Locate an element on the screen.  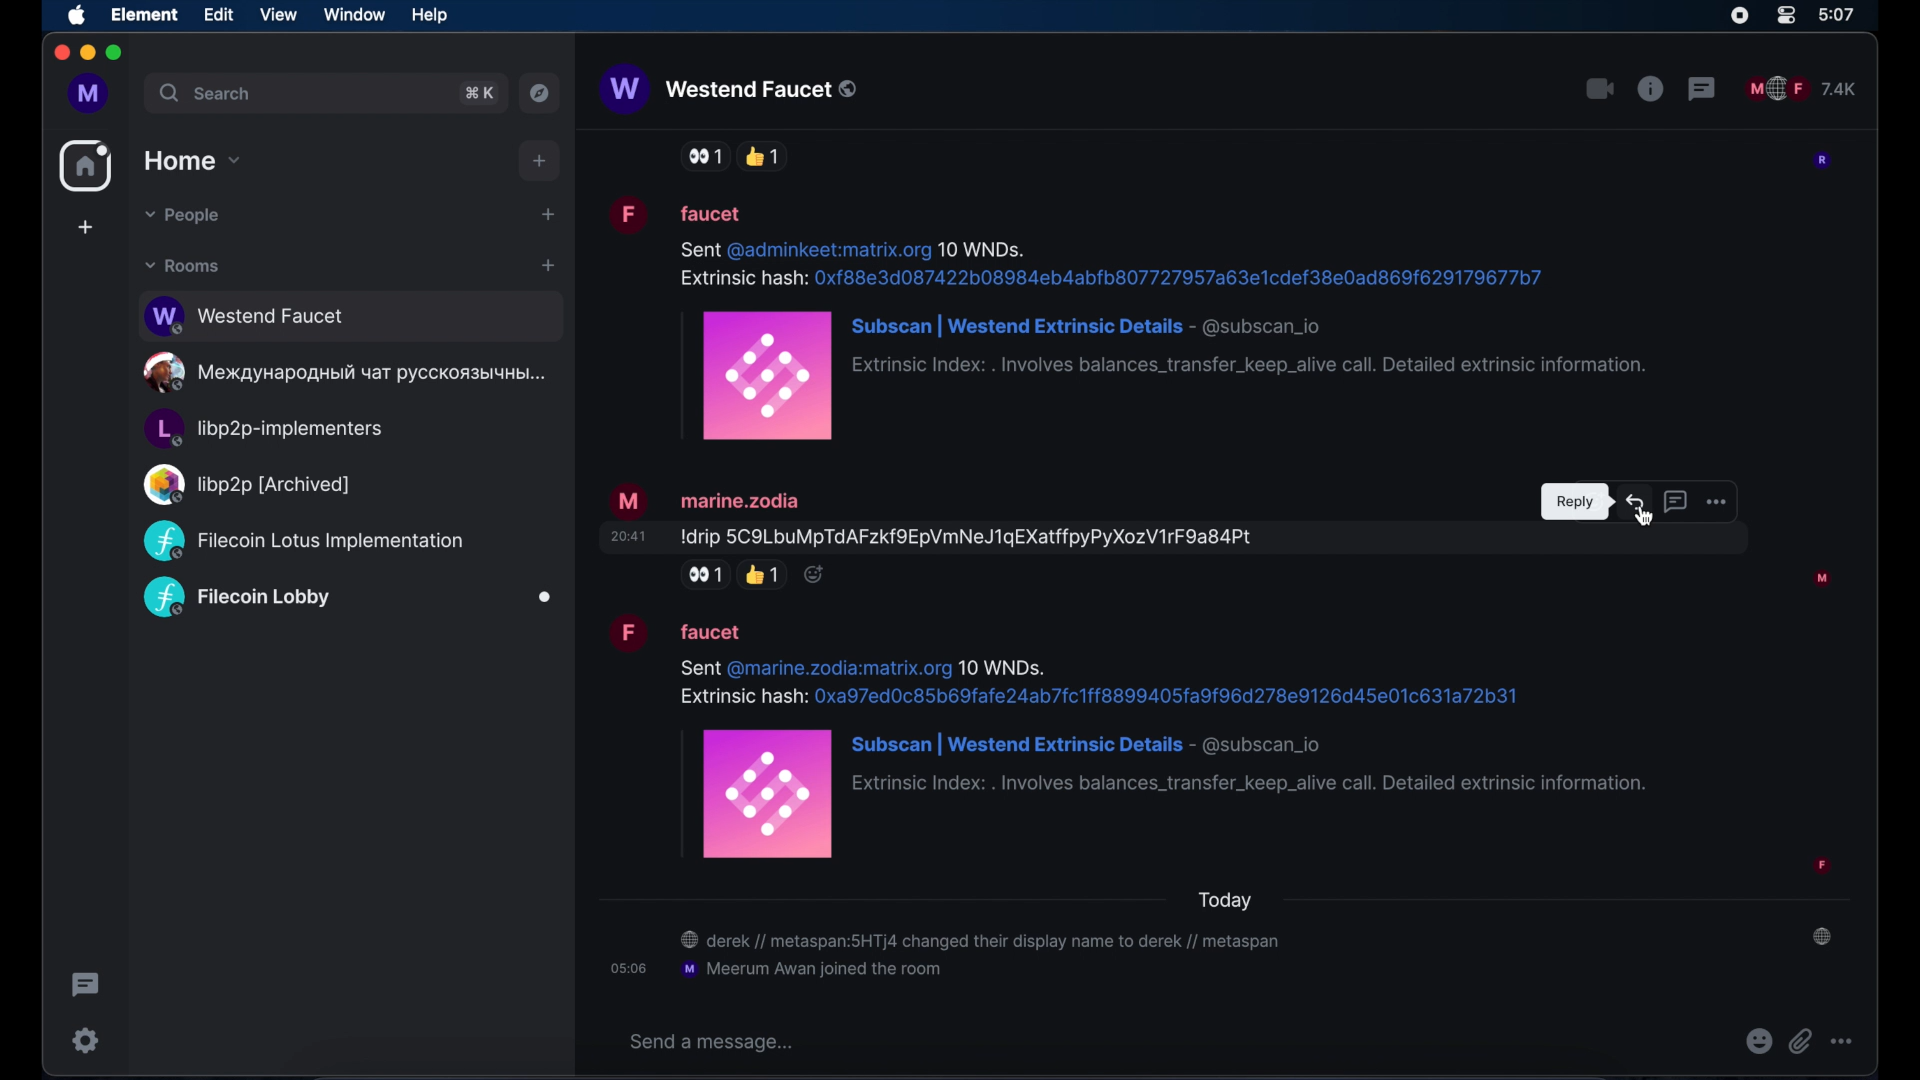
emojis is located at coordinates (1758, 1041).